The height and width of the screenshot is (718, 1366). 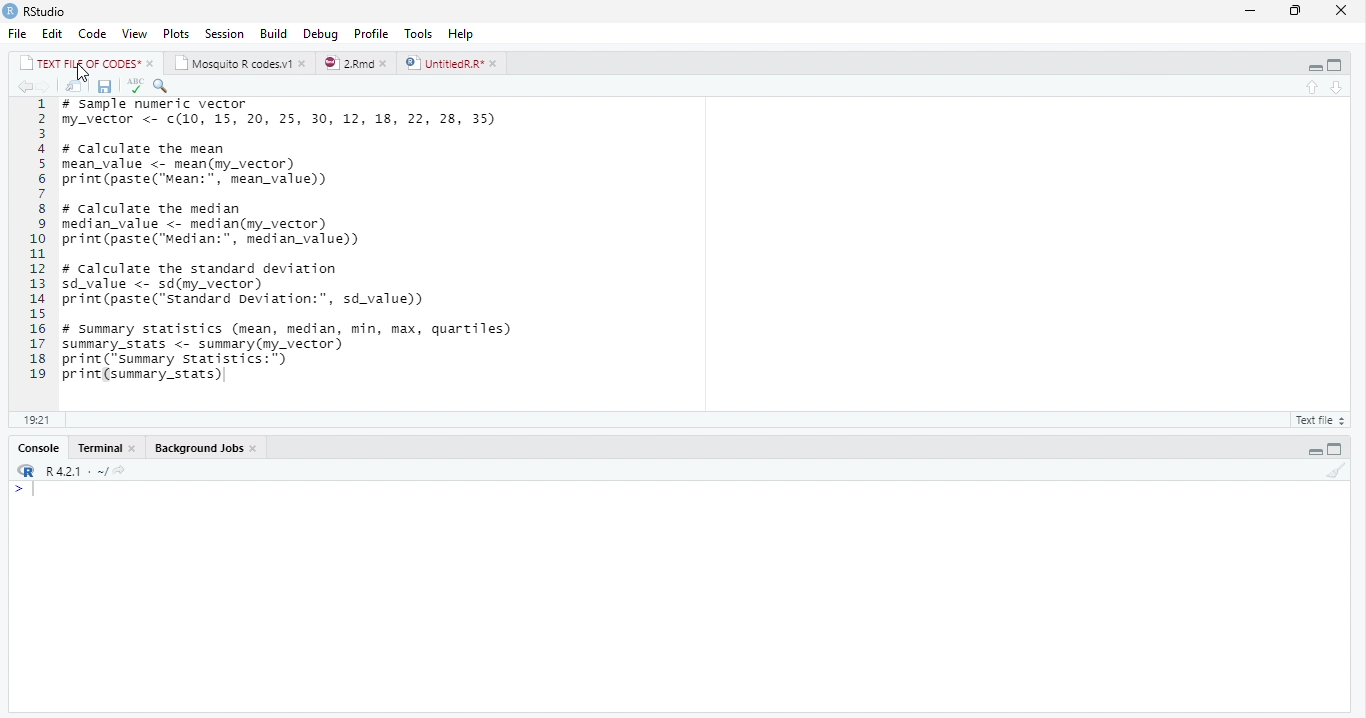 I want to click on previous section, so click(x=1314, y=88).